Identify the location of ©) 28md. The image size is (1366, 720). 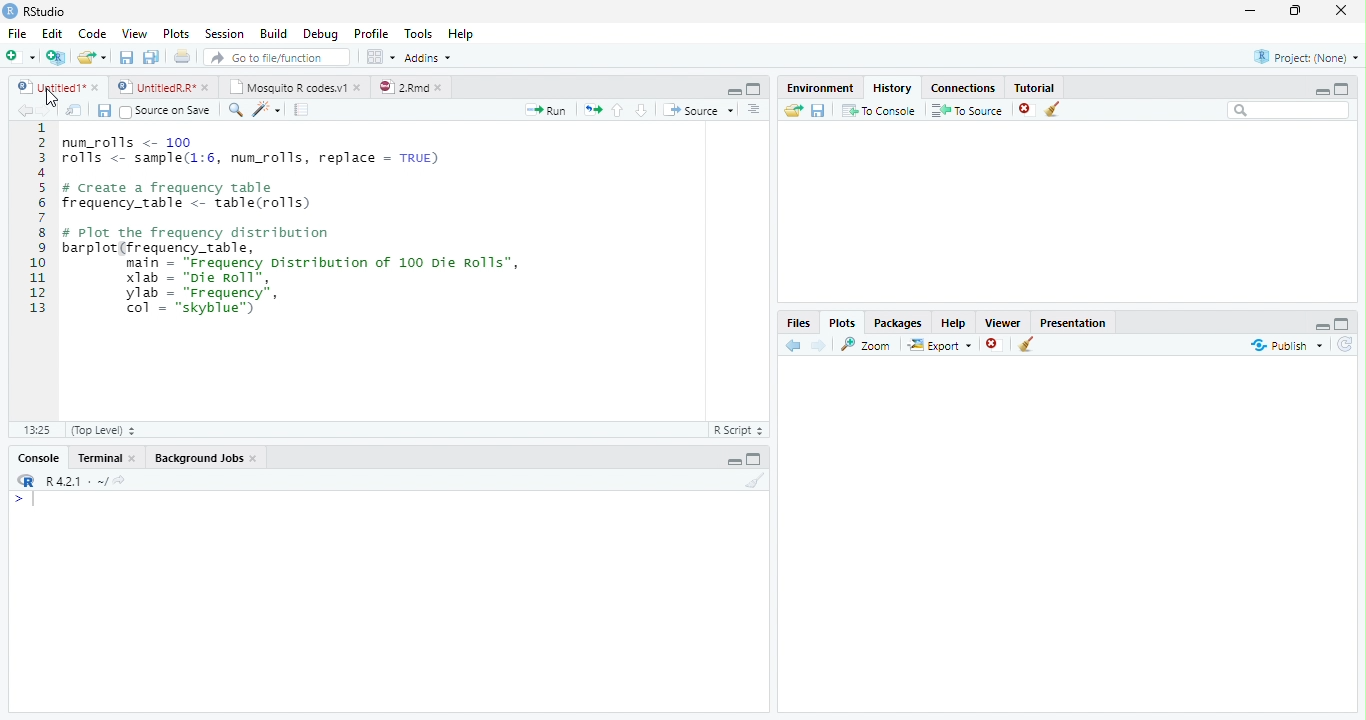
(410, 87).